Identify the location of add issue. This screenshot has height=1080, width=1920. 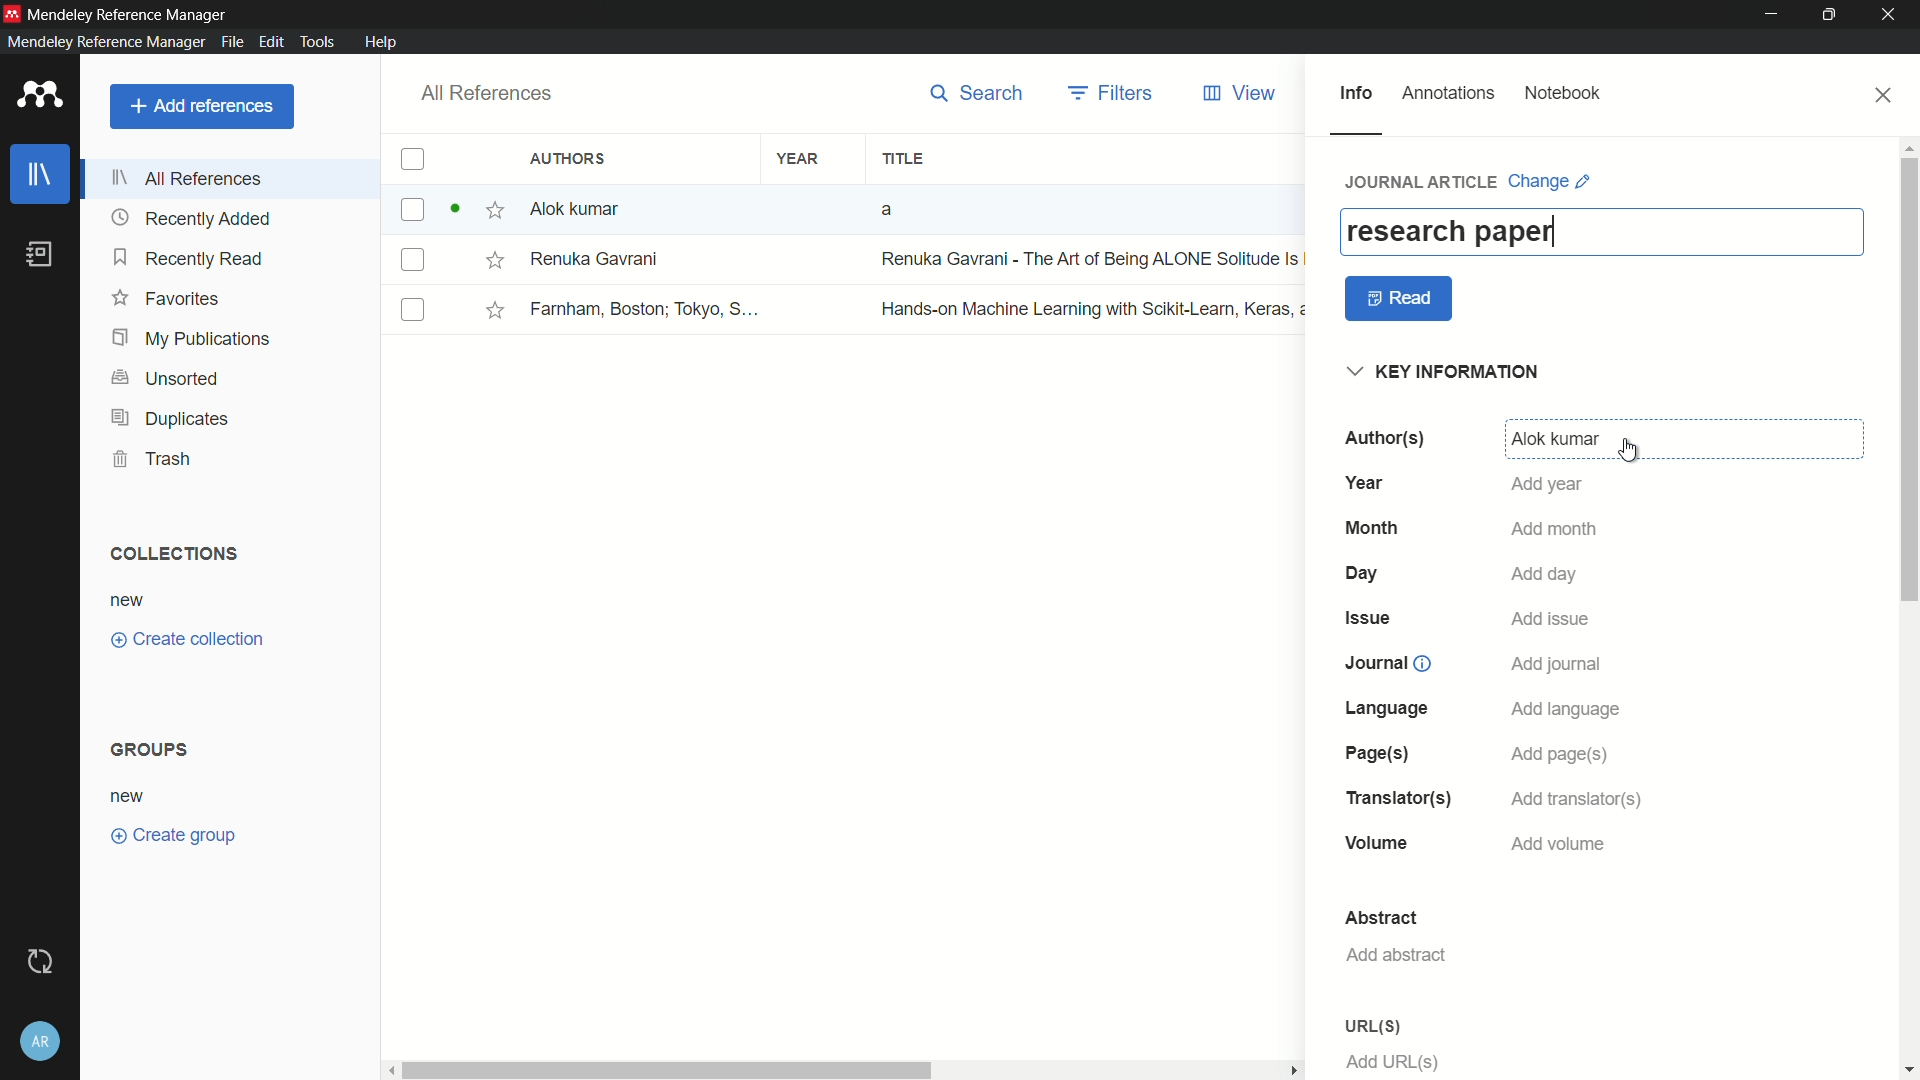
(1551, 621).